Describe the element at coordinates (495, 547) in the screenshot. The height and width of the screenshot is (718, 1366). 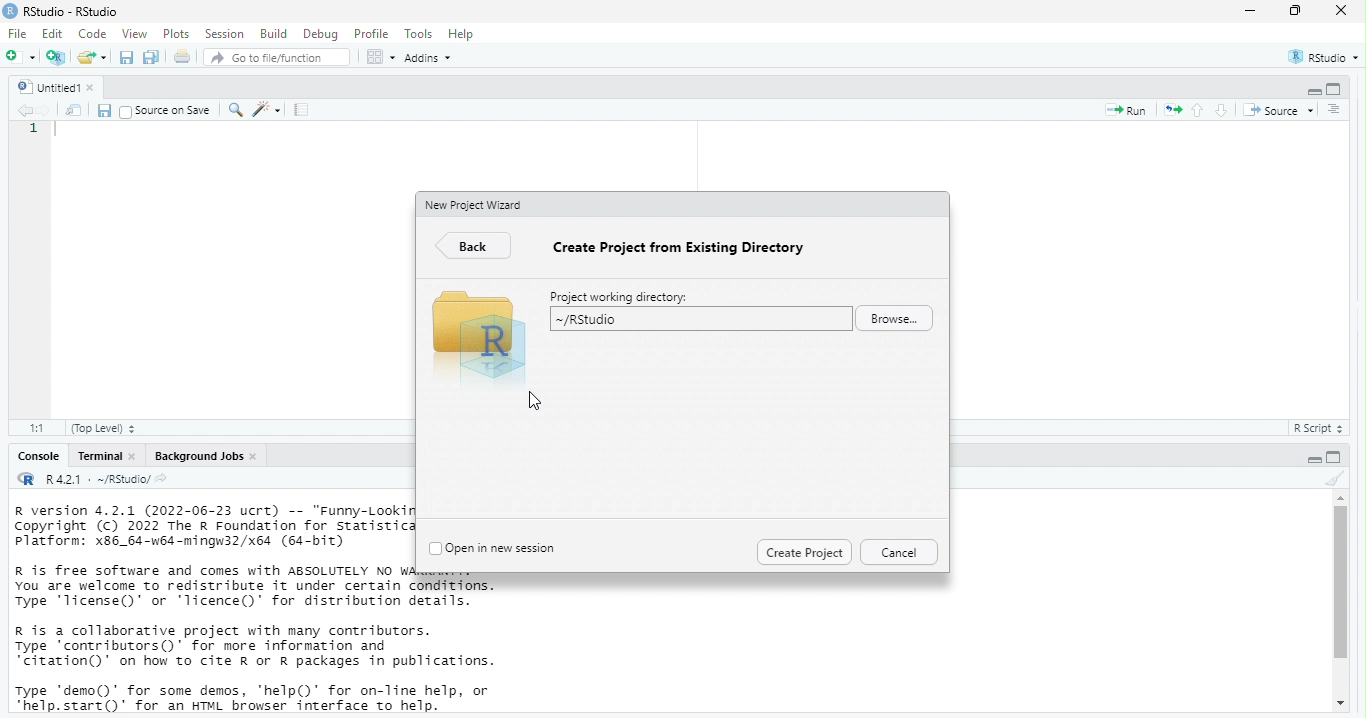
I see `Open in new session` at that location.